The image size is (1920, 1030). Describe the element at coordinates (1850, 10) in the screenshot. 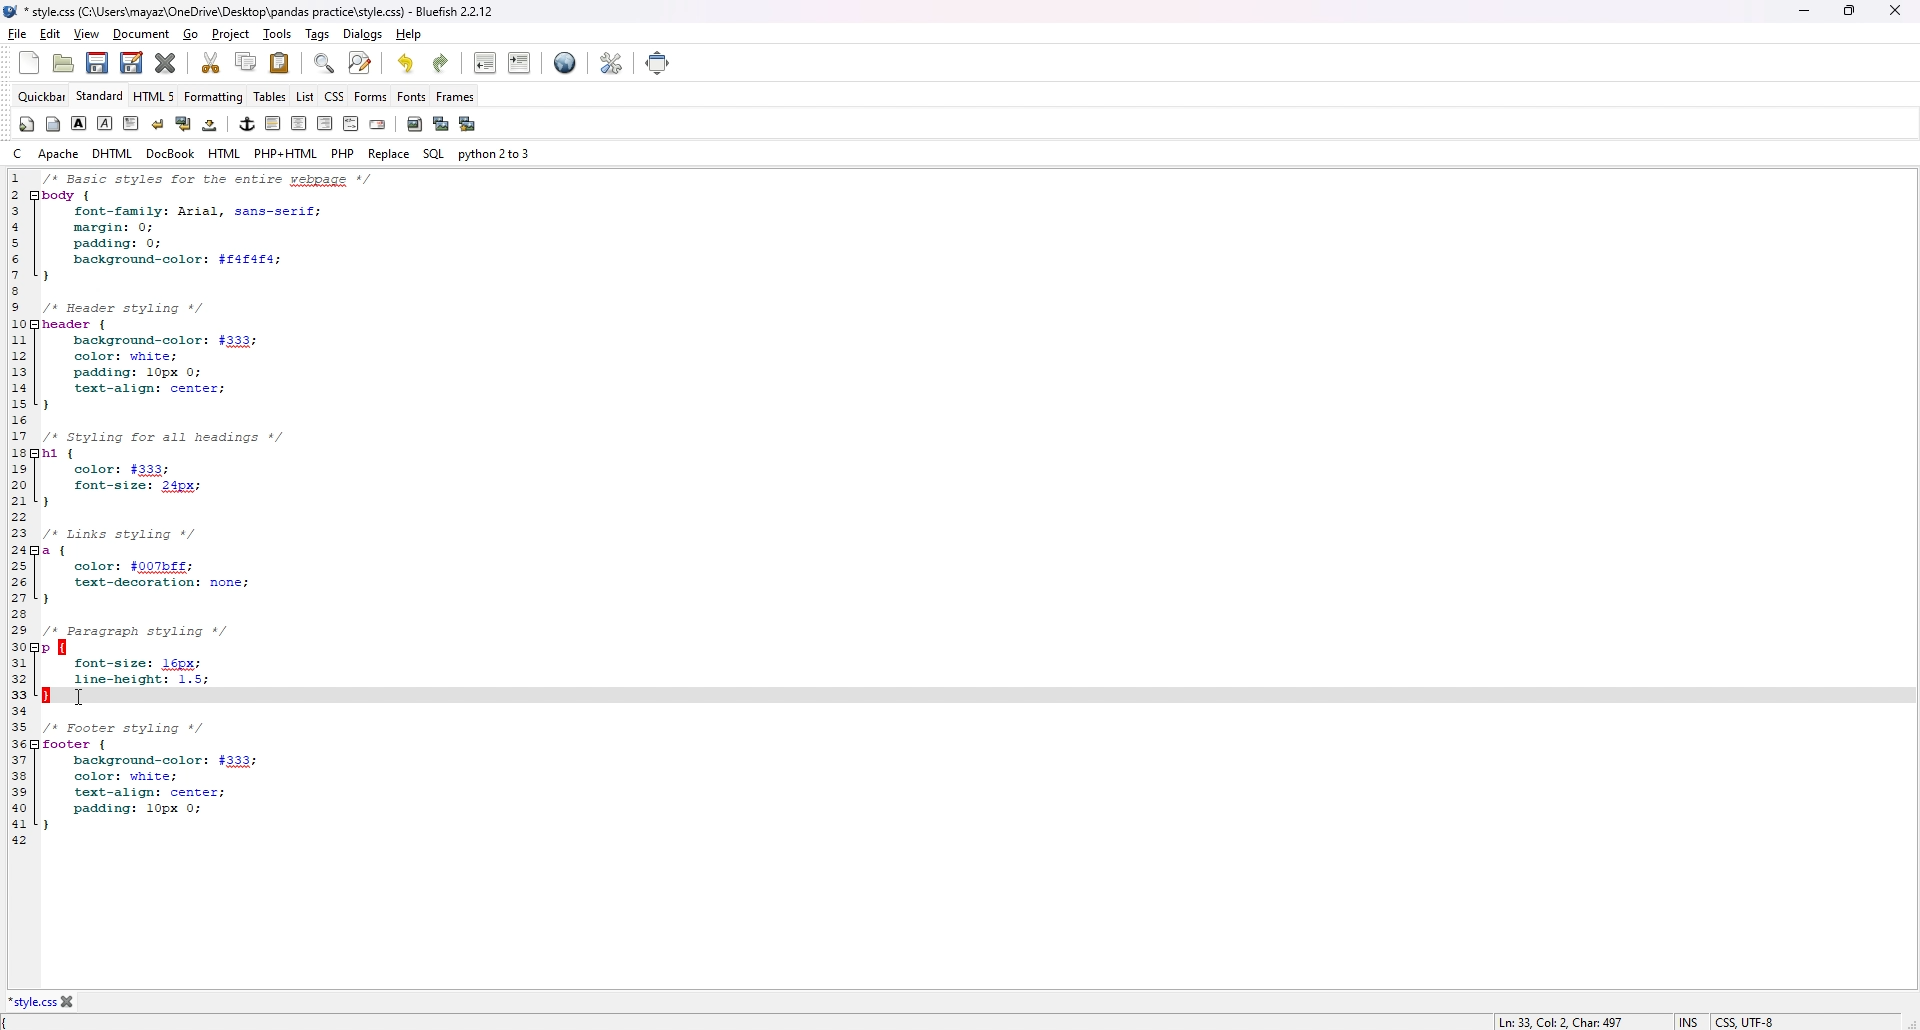

I see `Maximize` at that location.